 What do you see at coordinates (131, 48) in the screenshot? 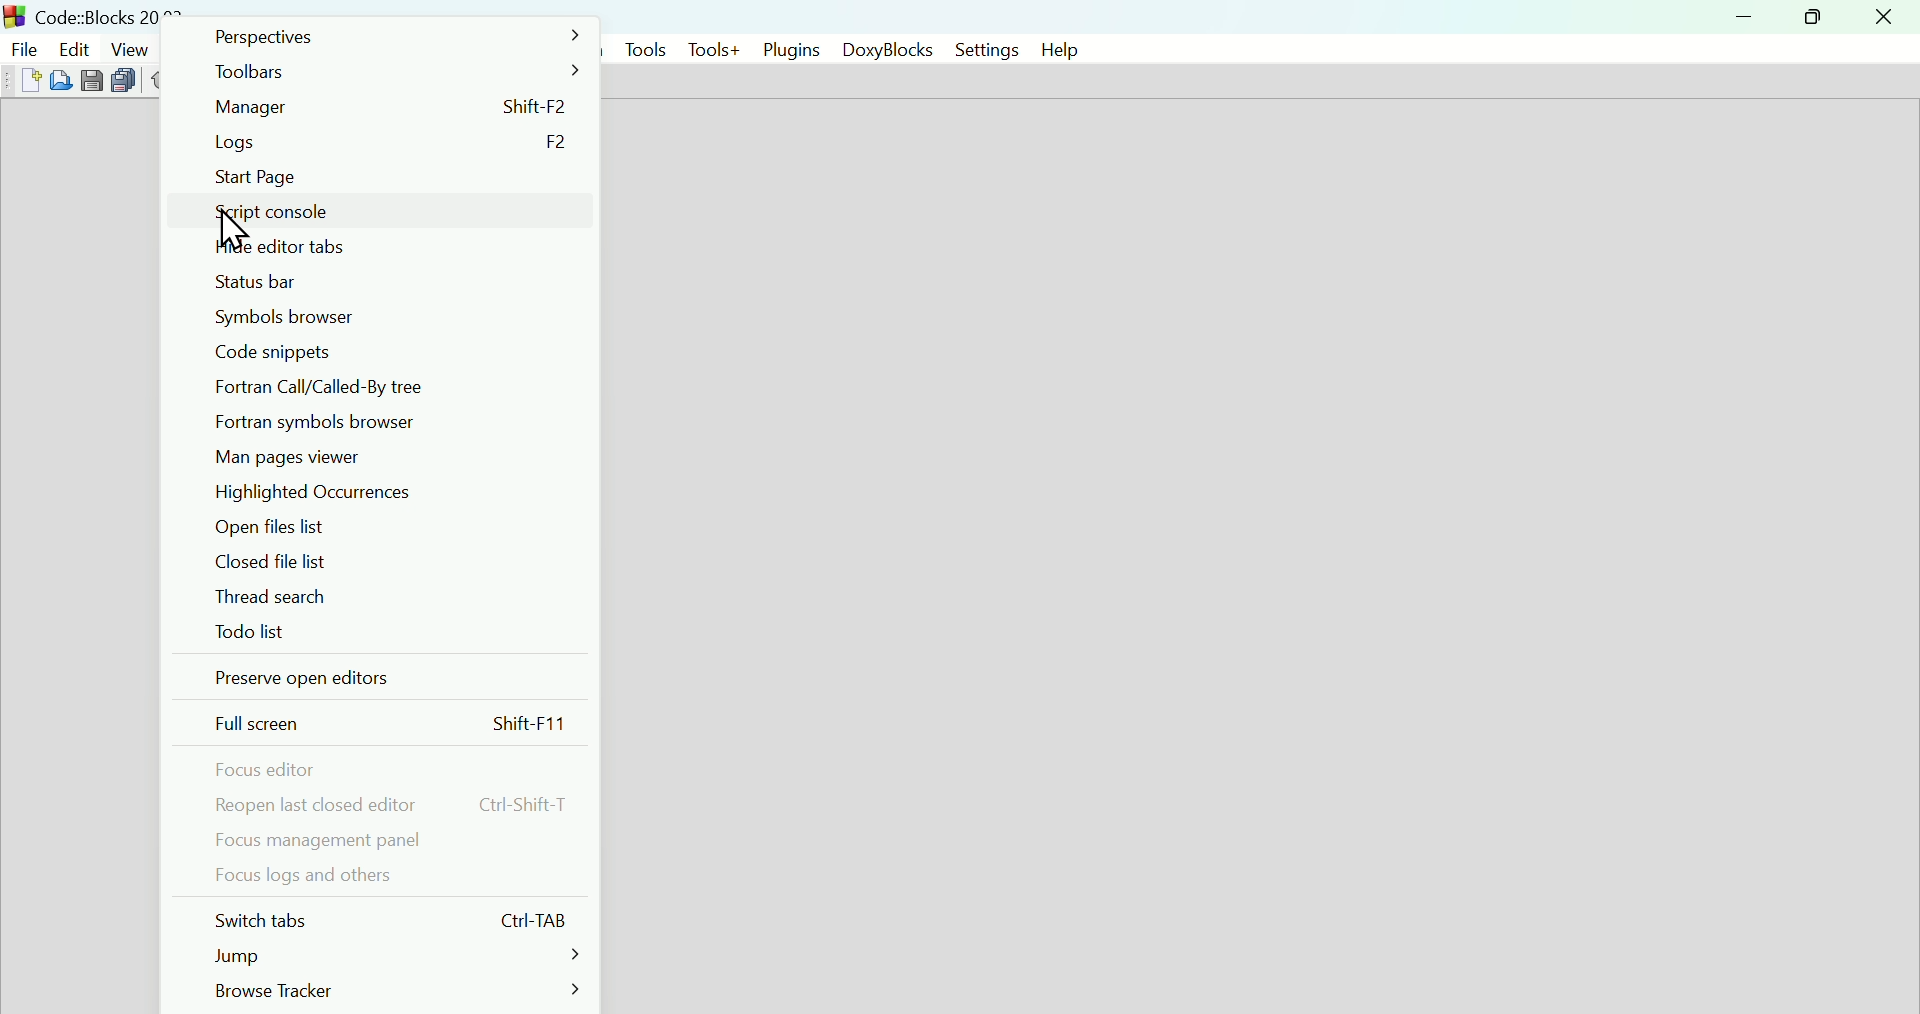
I see `View` at bounding box center [131, 48].